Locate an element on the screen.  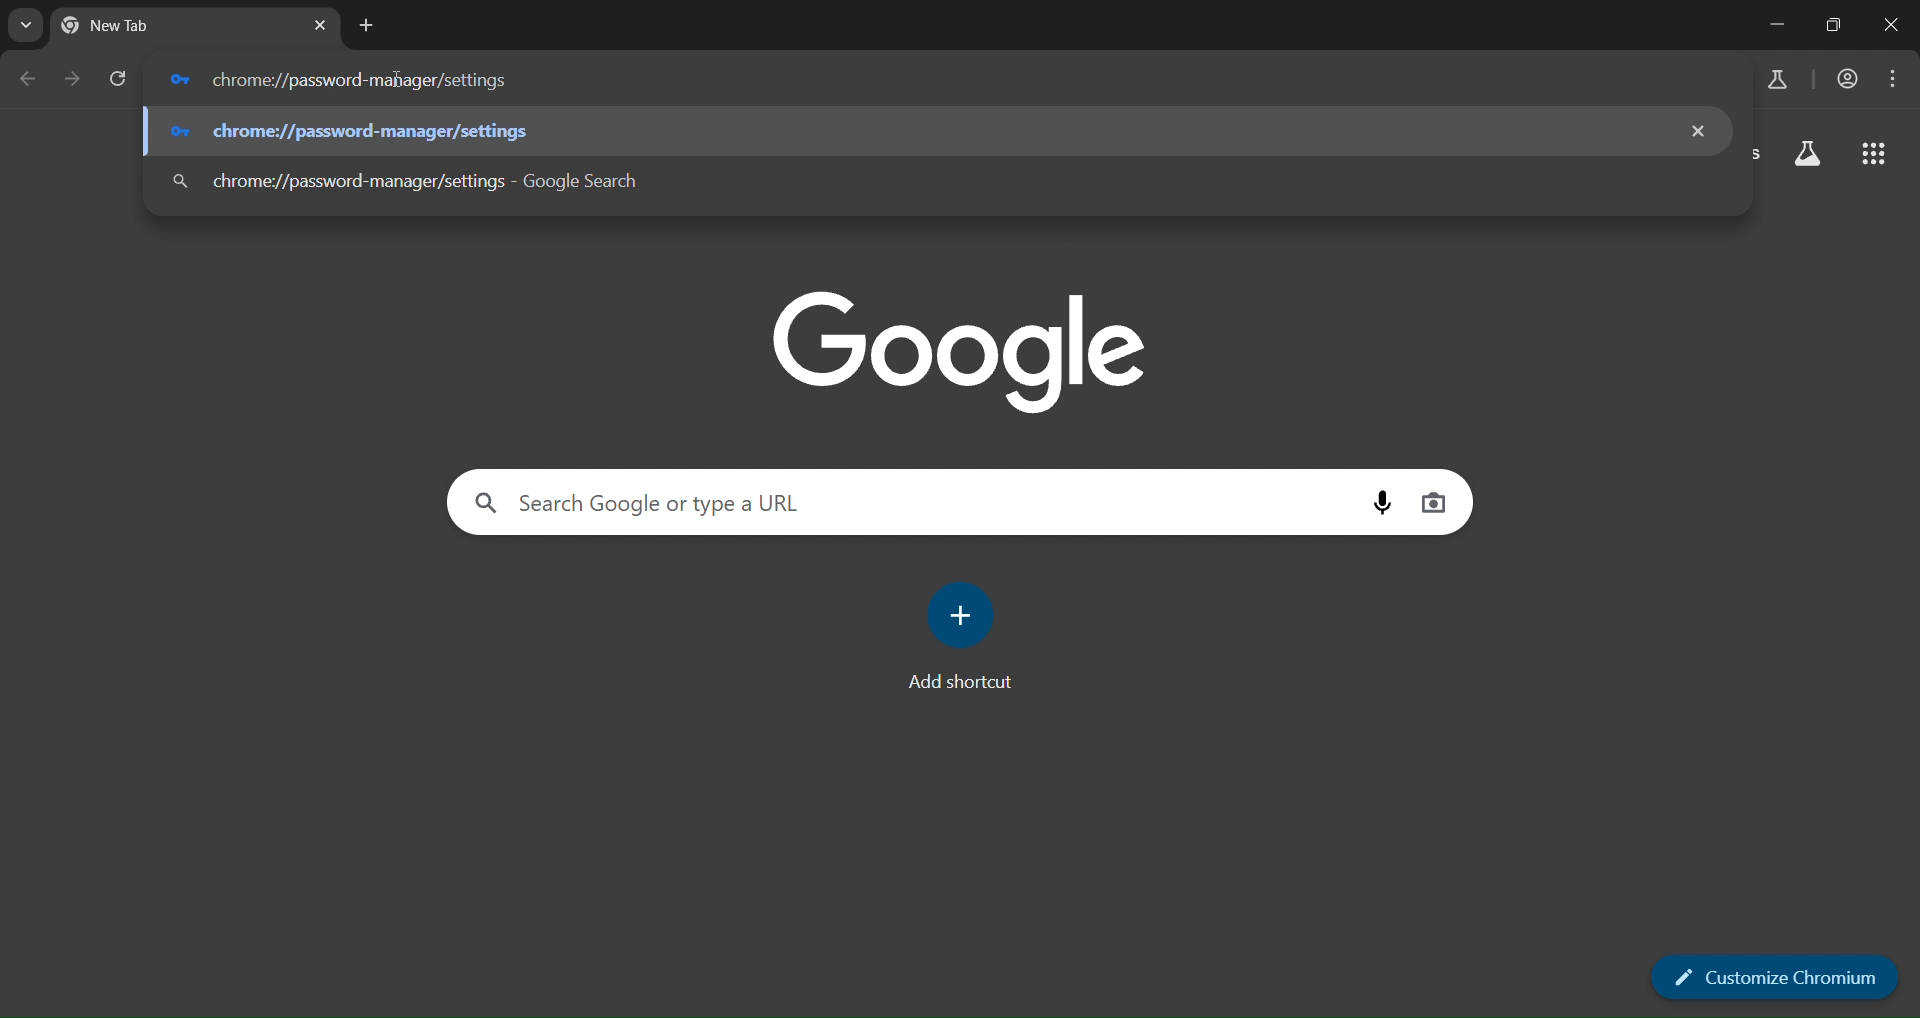
voice search is located at coordinates (1378, 502).